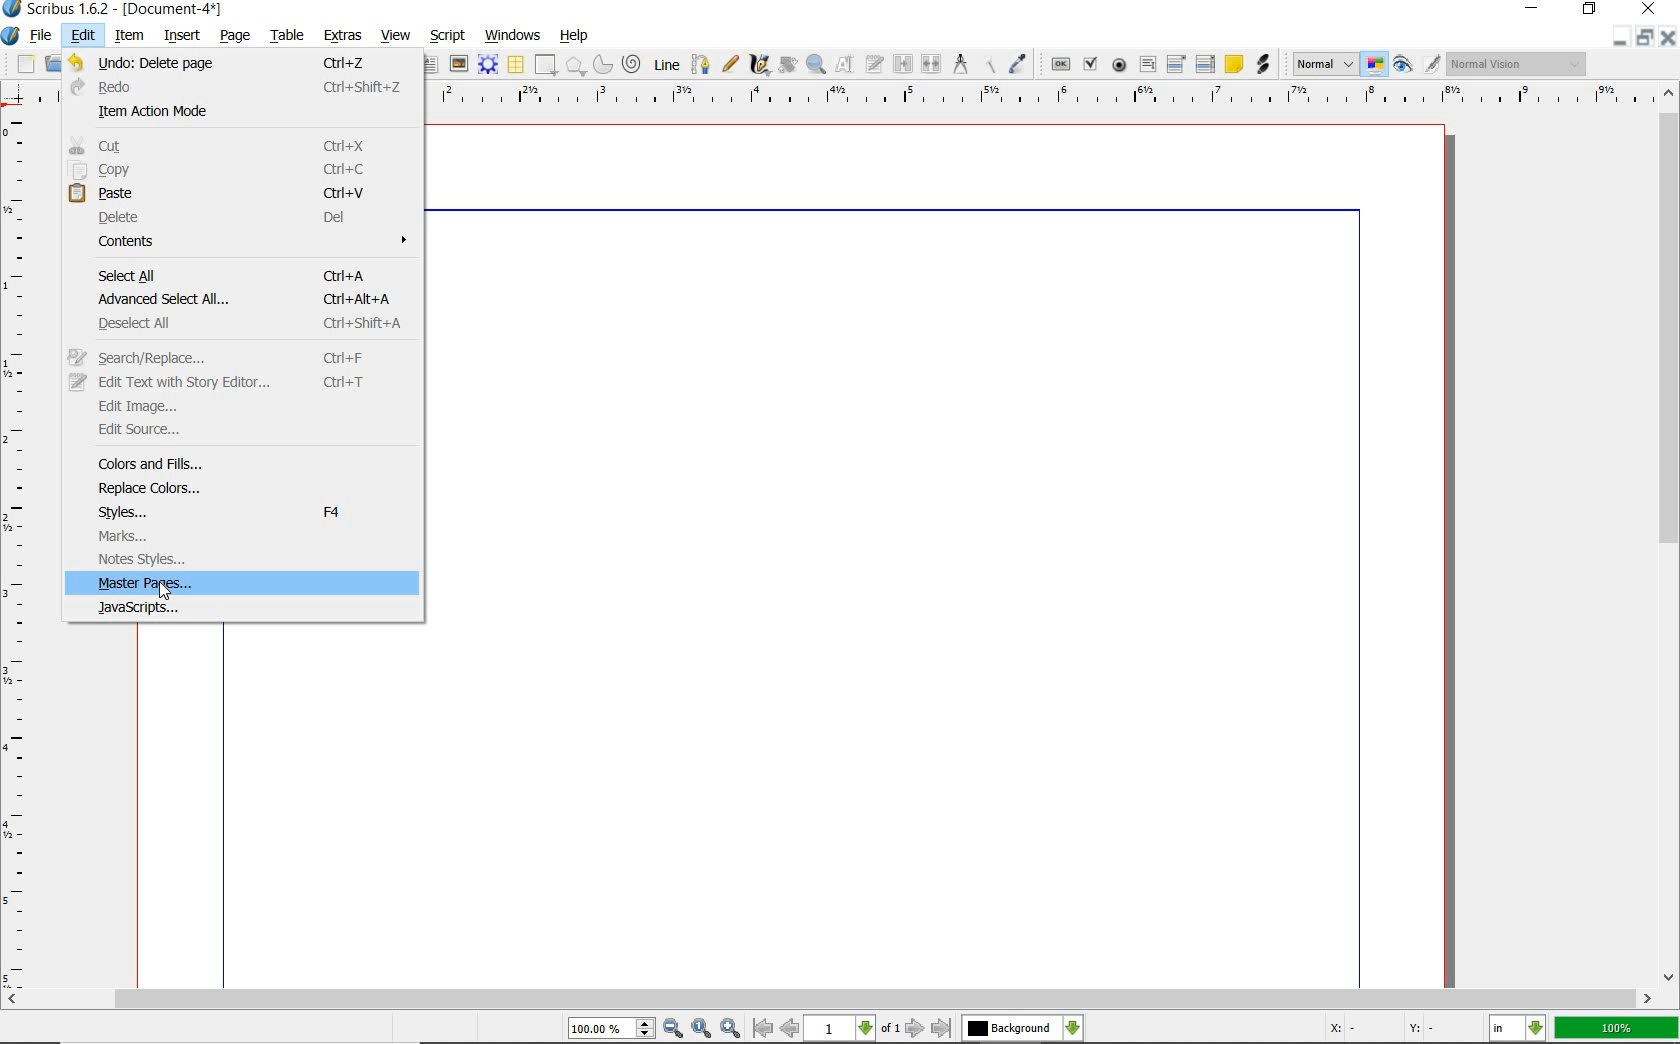  Describe the element at coordinates (876, 66) in the screenshot. I see `edit text with story editor` at that location.